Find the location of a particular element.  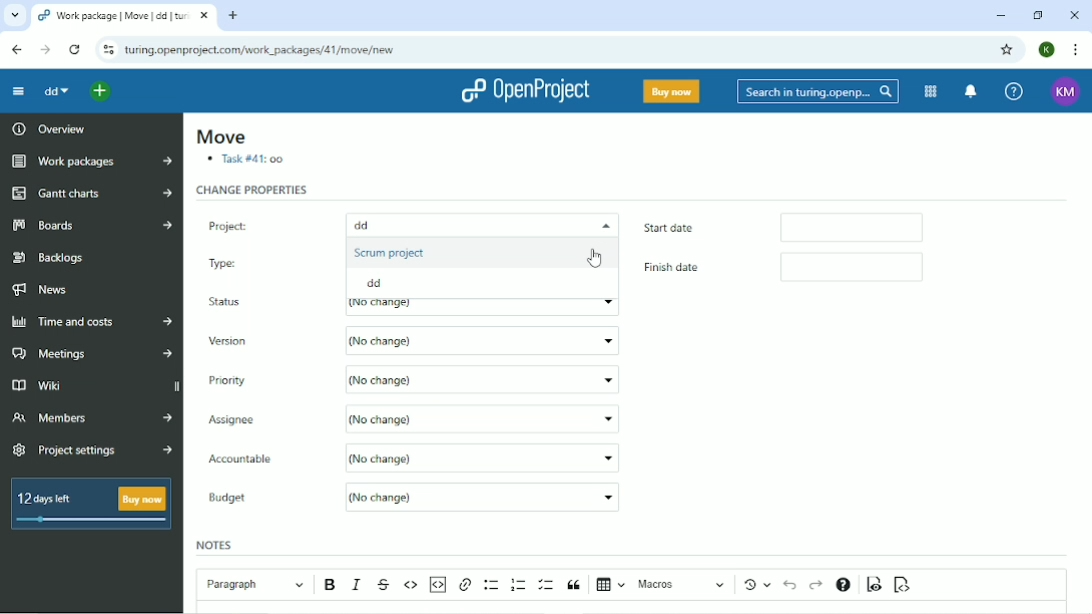

Modules is located at coordinates (928, 92).